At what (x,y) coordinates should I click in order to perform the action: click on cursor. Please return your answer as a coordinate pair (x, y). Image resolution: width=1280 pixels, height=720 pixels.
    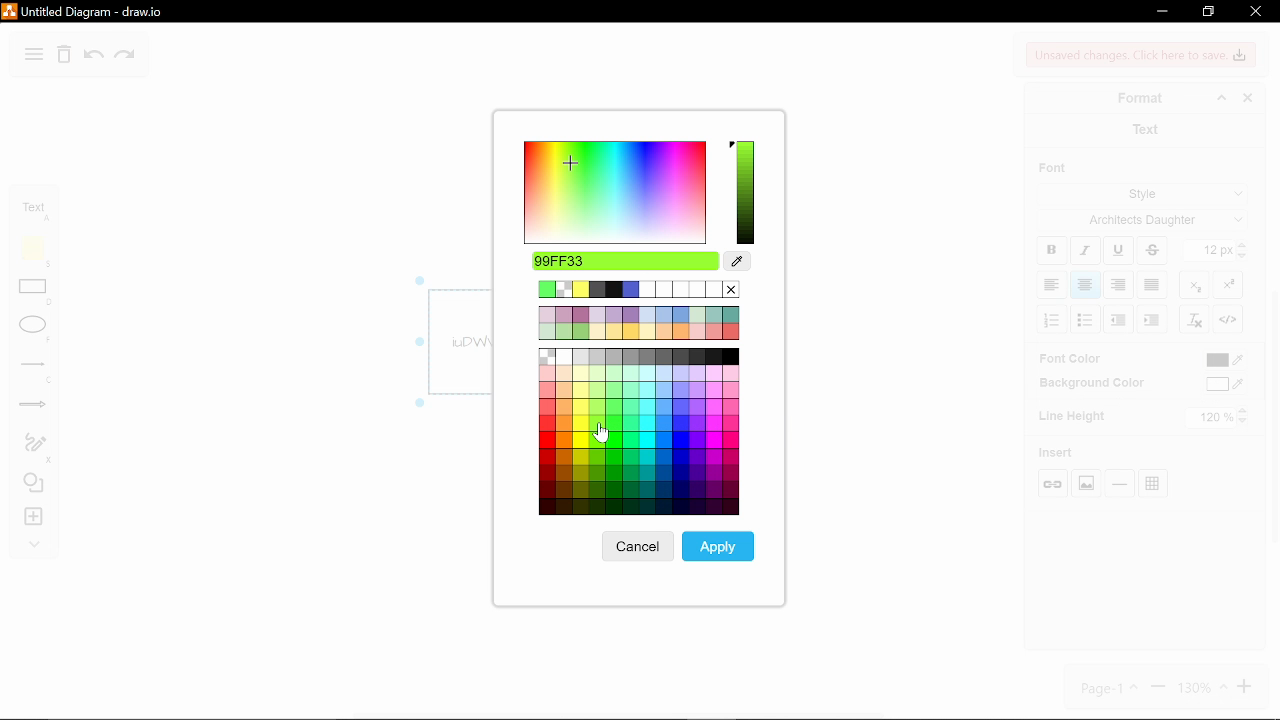
    Looking at the image, I should click on (607, 435).